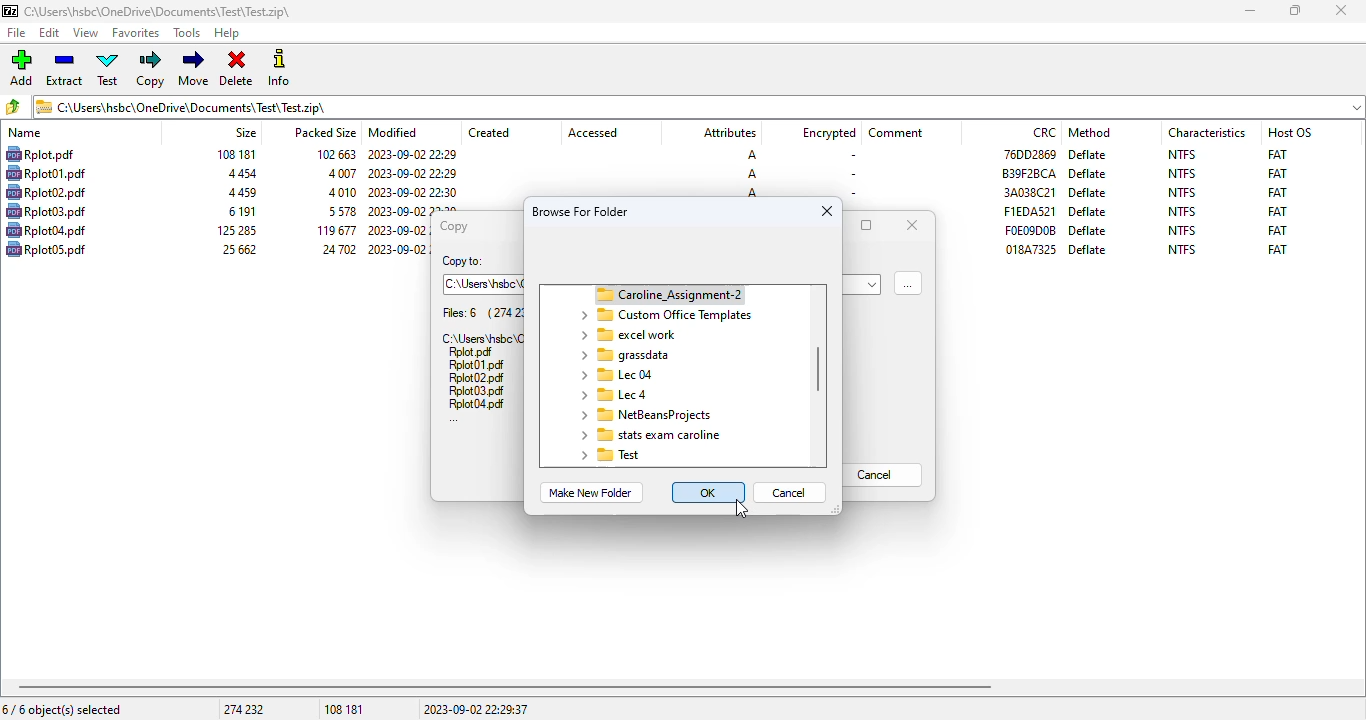 This screenshot has height=720, width=1366. I want to click on browse folders, so click(14, 107).